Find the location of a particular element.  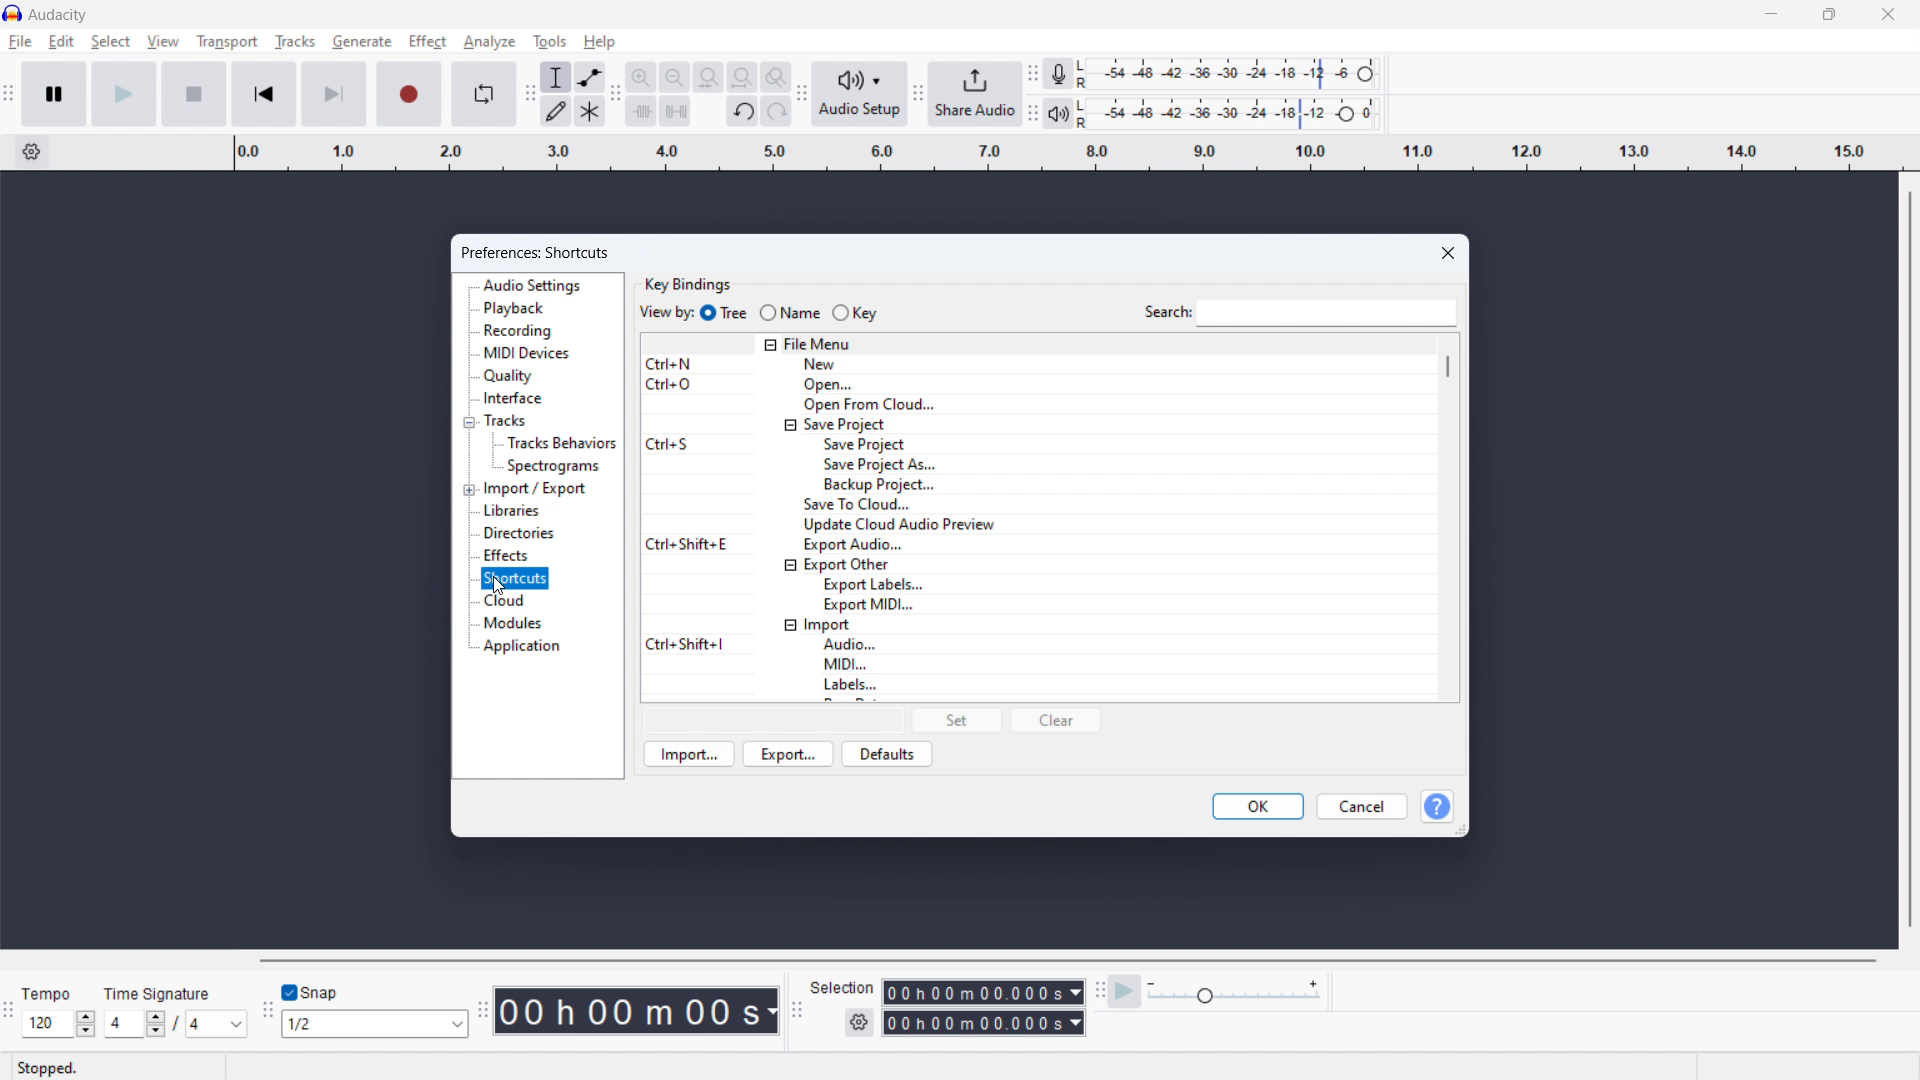

defaults is located at coordinates (889, 754).